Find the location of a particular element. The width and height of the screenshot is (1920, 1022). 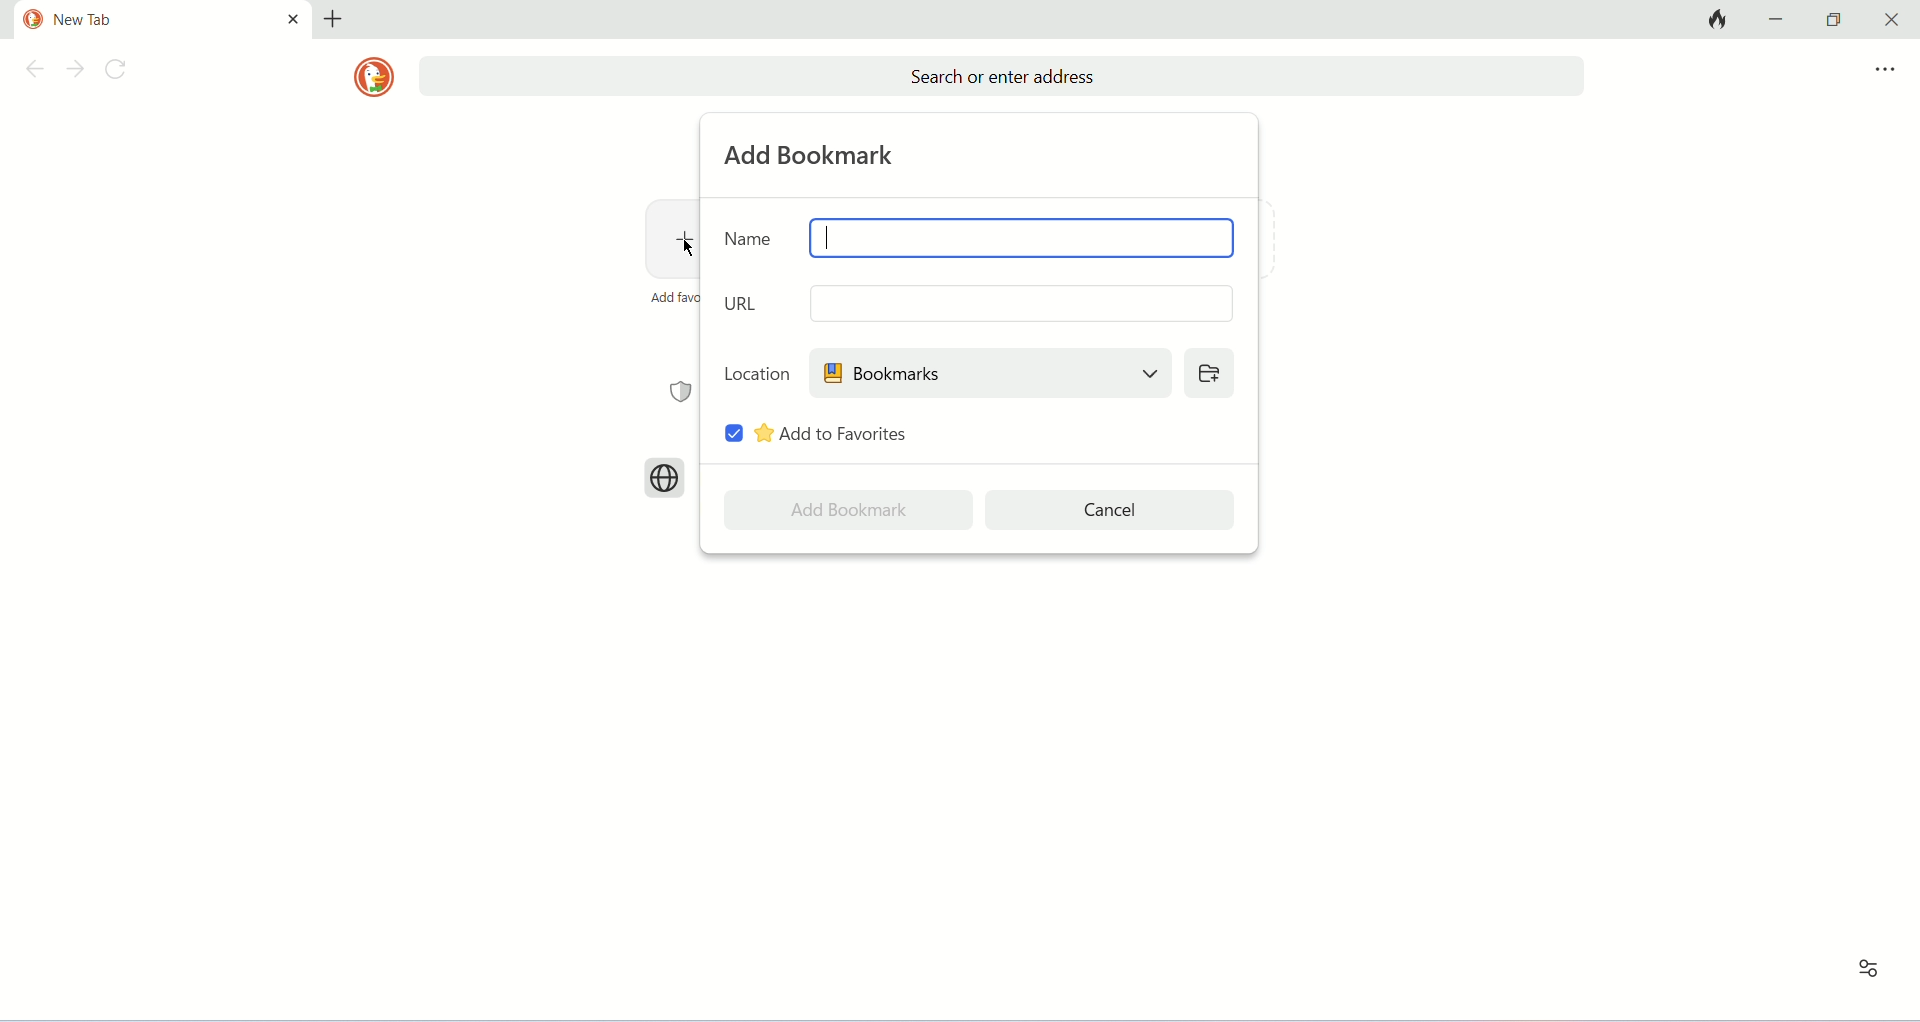

add to favorites is located at coordinates (833, 433).